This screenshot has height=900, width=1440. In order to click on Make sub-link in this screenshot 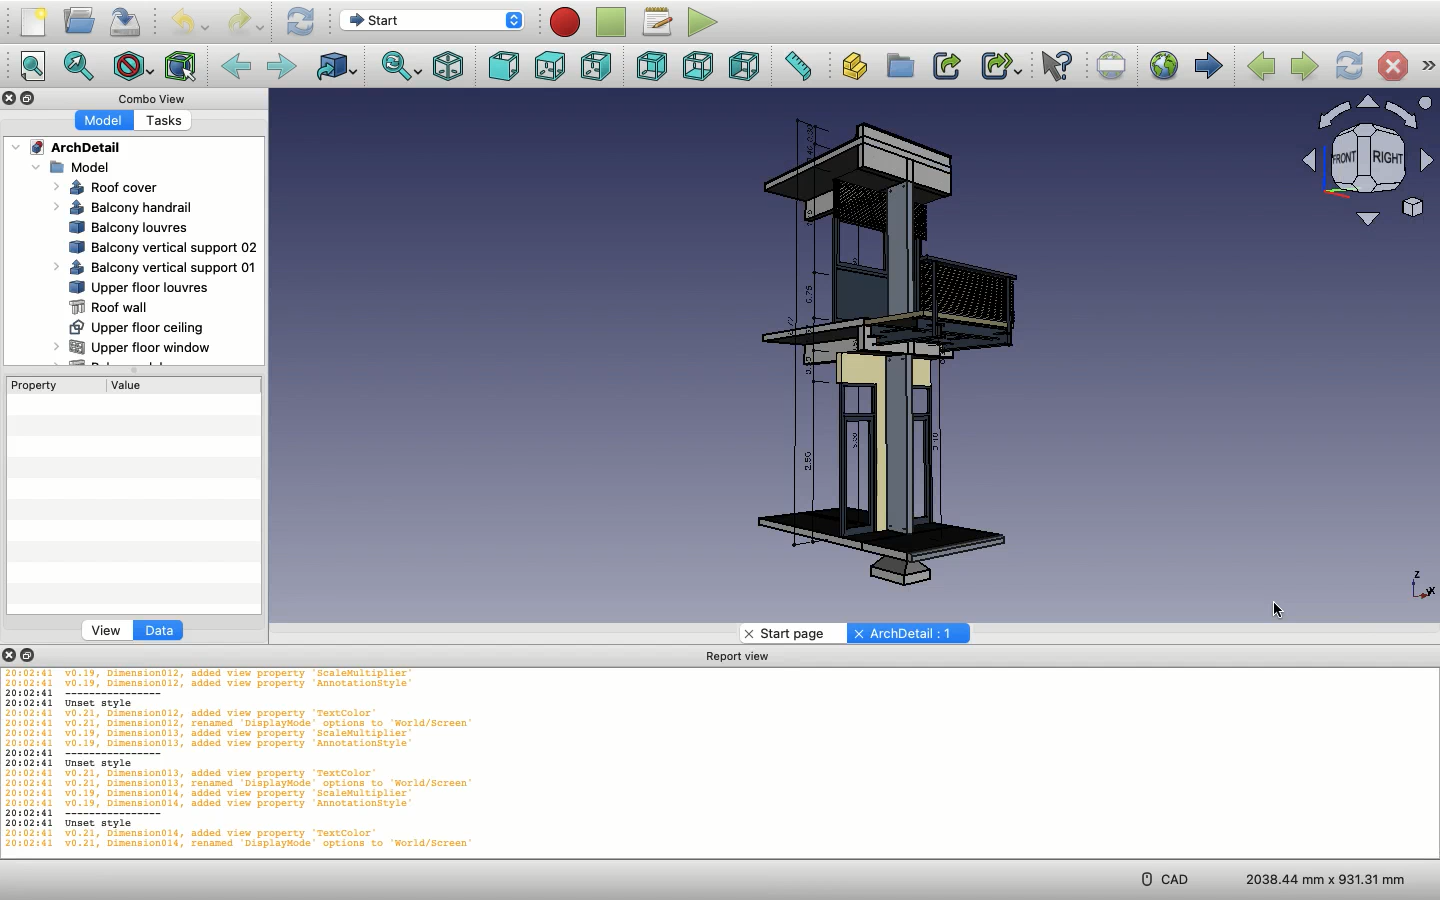, I will do `click(1002, 67)`.